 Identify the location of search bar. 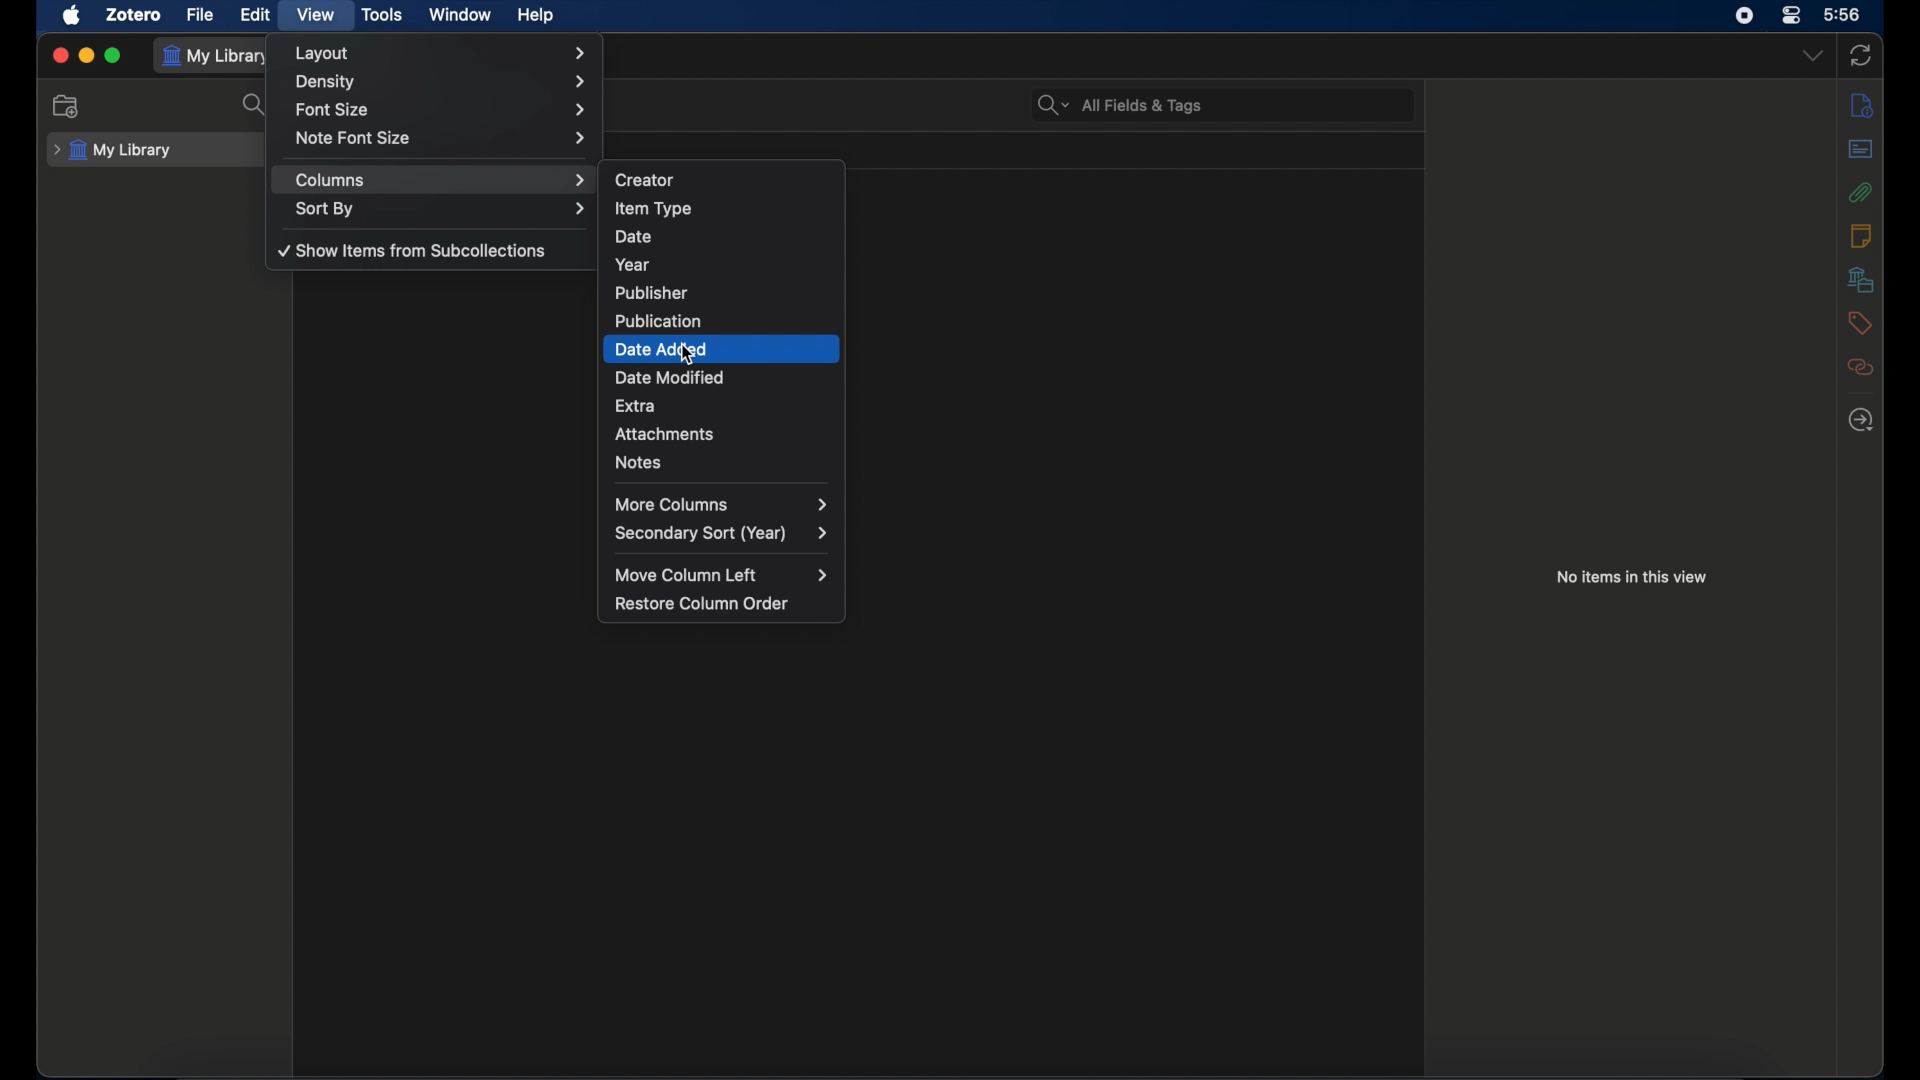
(1120, 104).